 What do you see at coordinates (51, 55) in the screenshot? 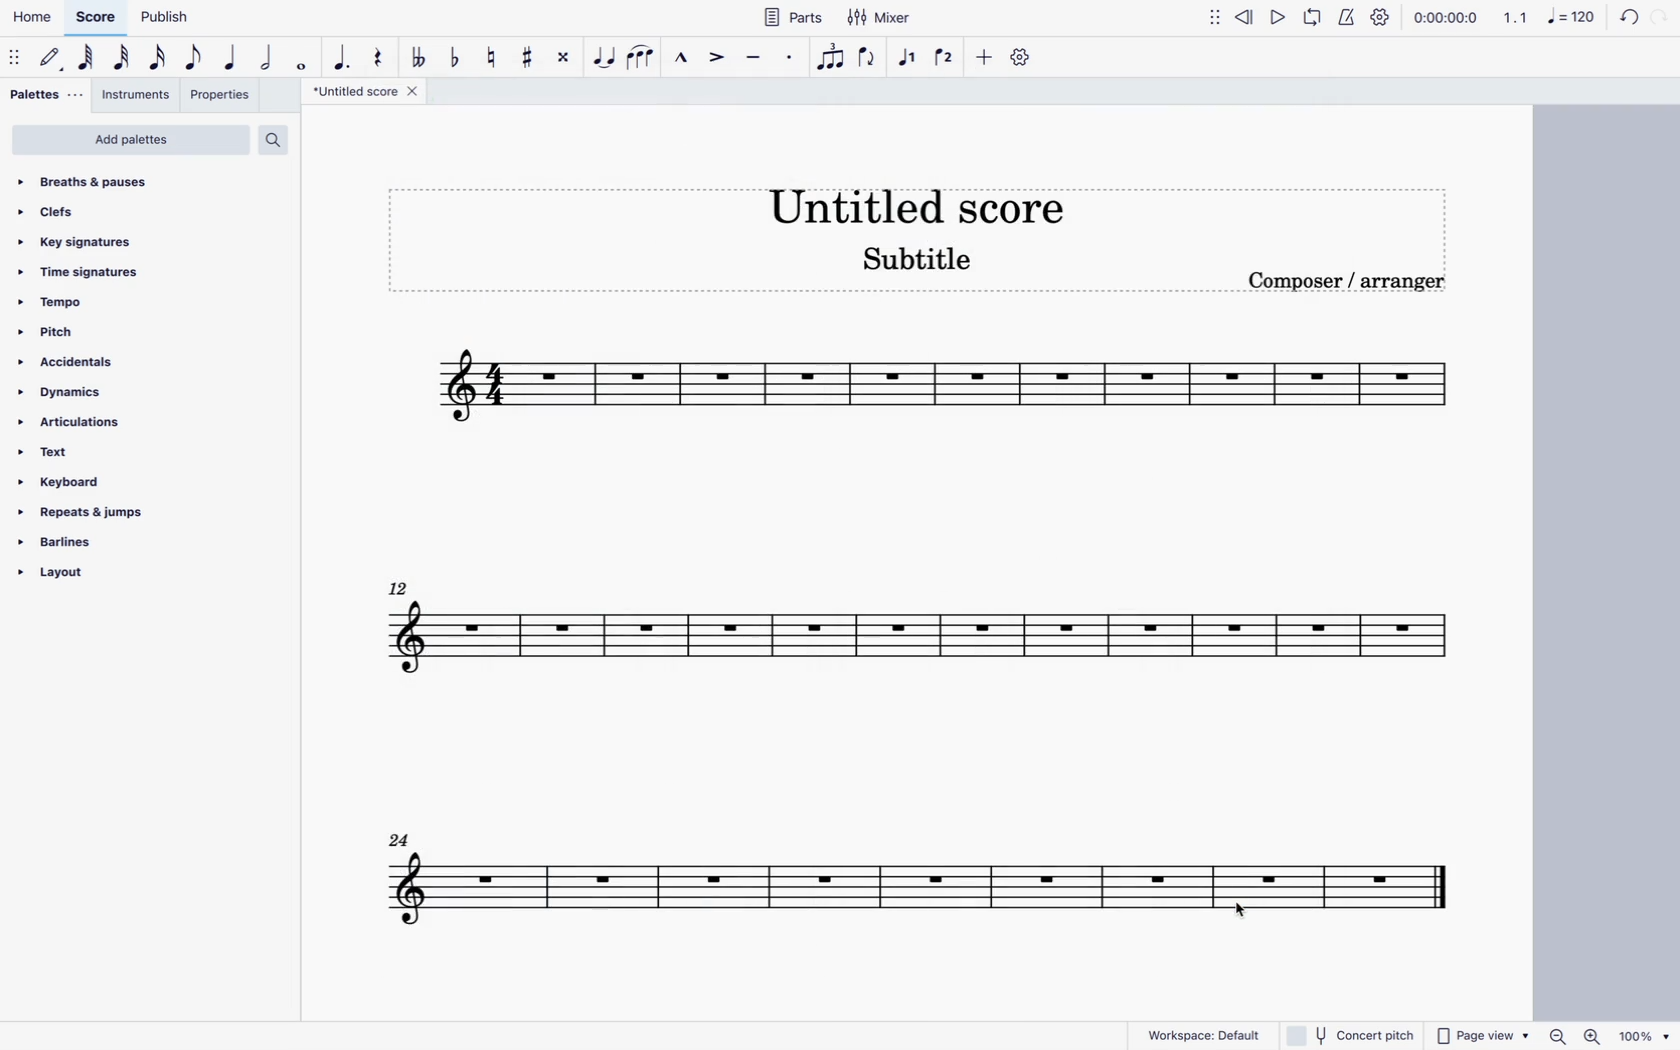
I see `default` at bounding box center [51, 55].